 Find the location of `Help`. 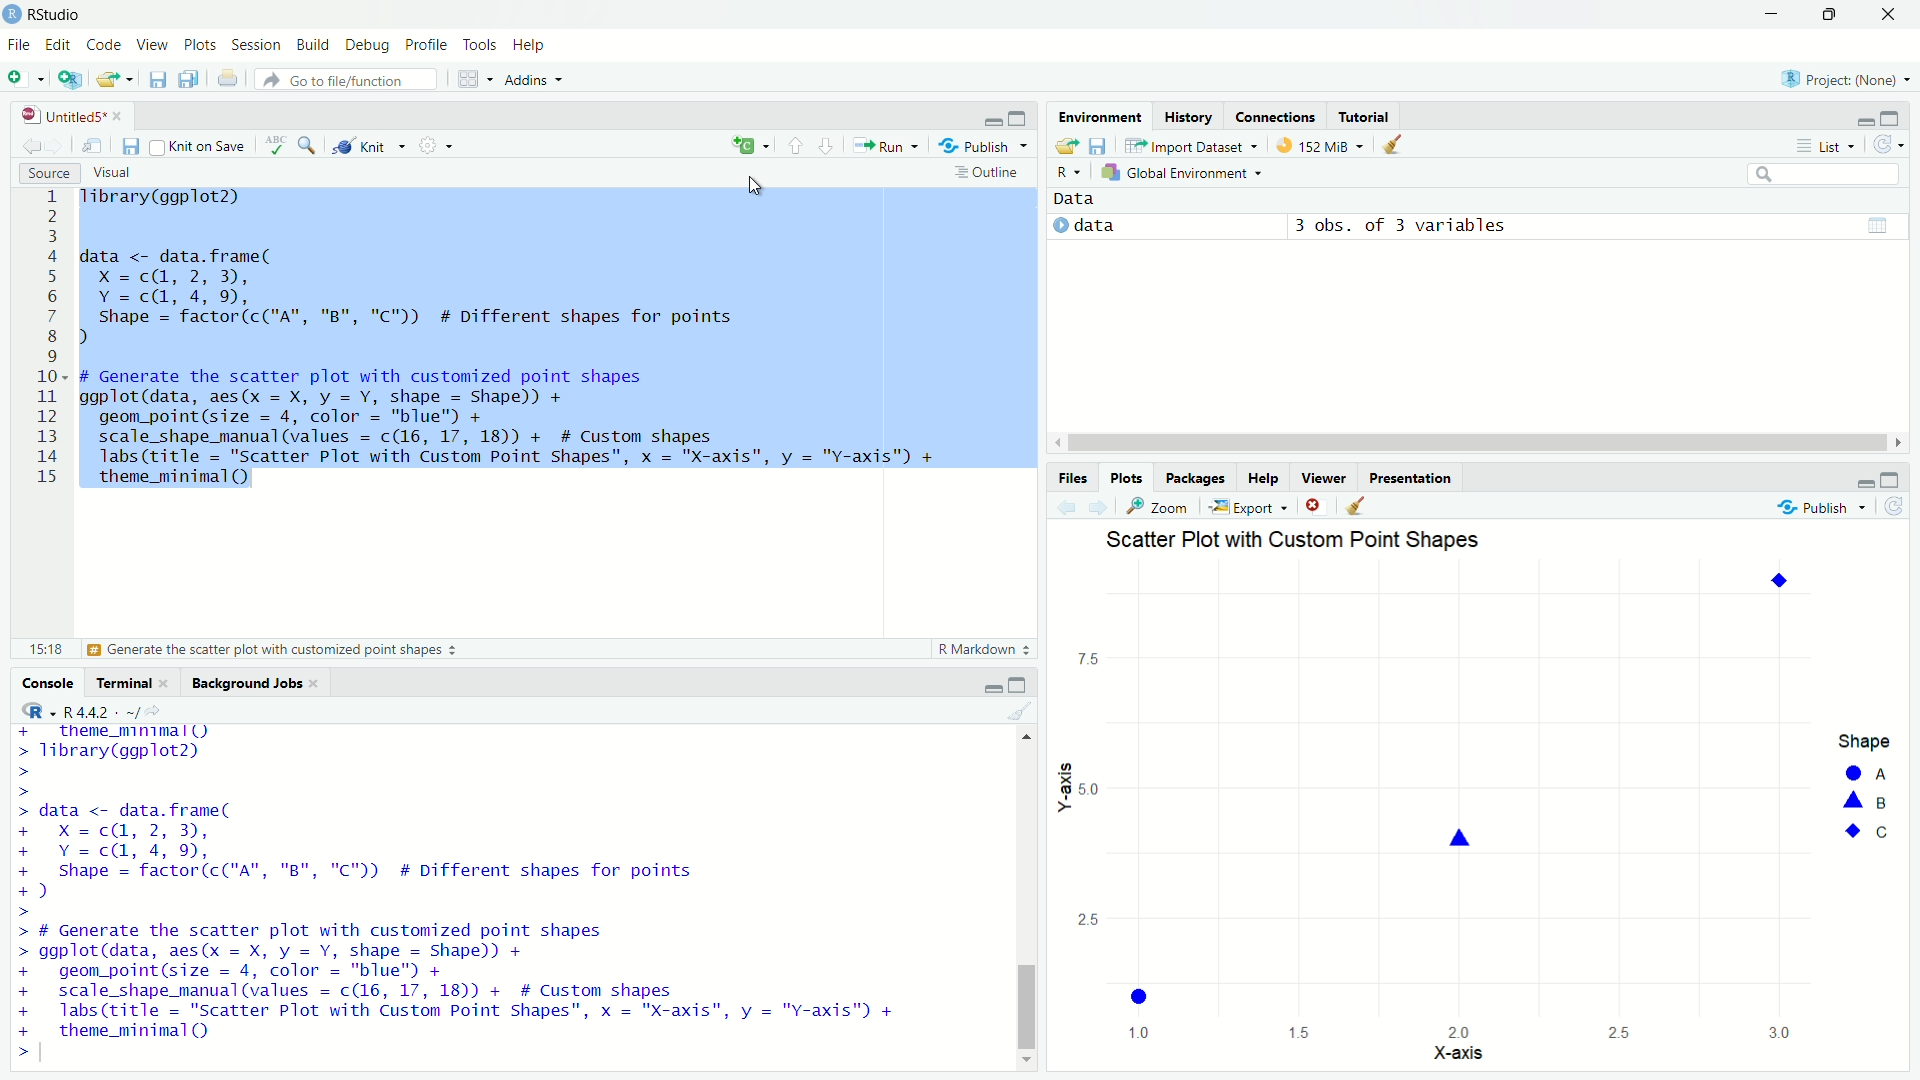

Help is located at coordinates (529, 44).